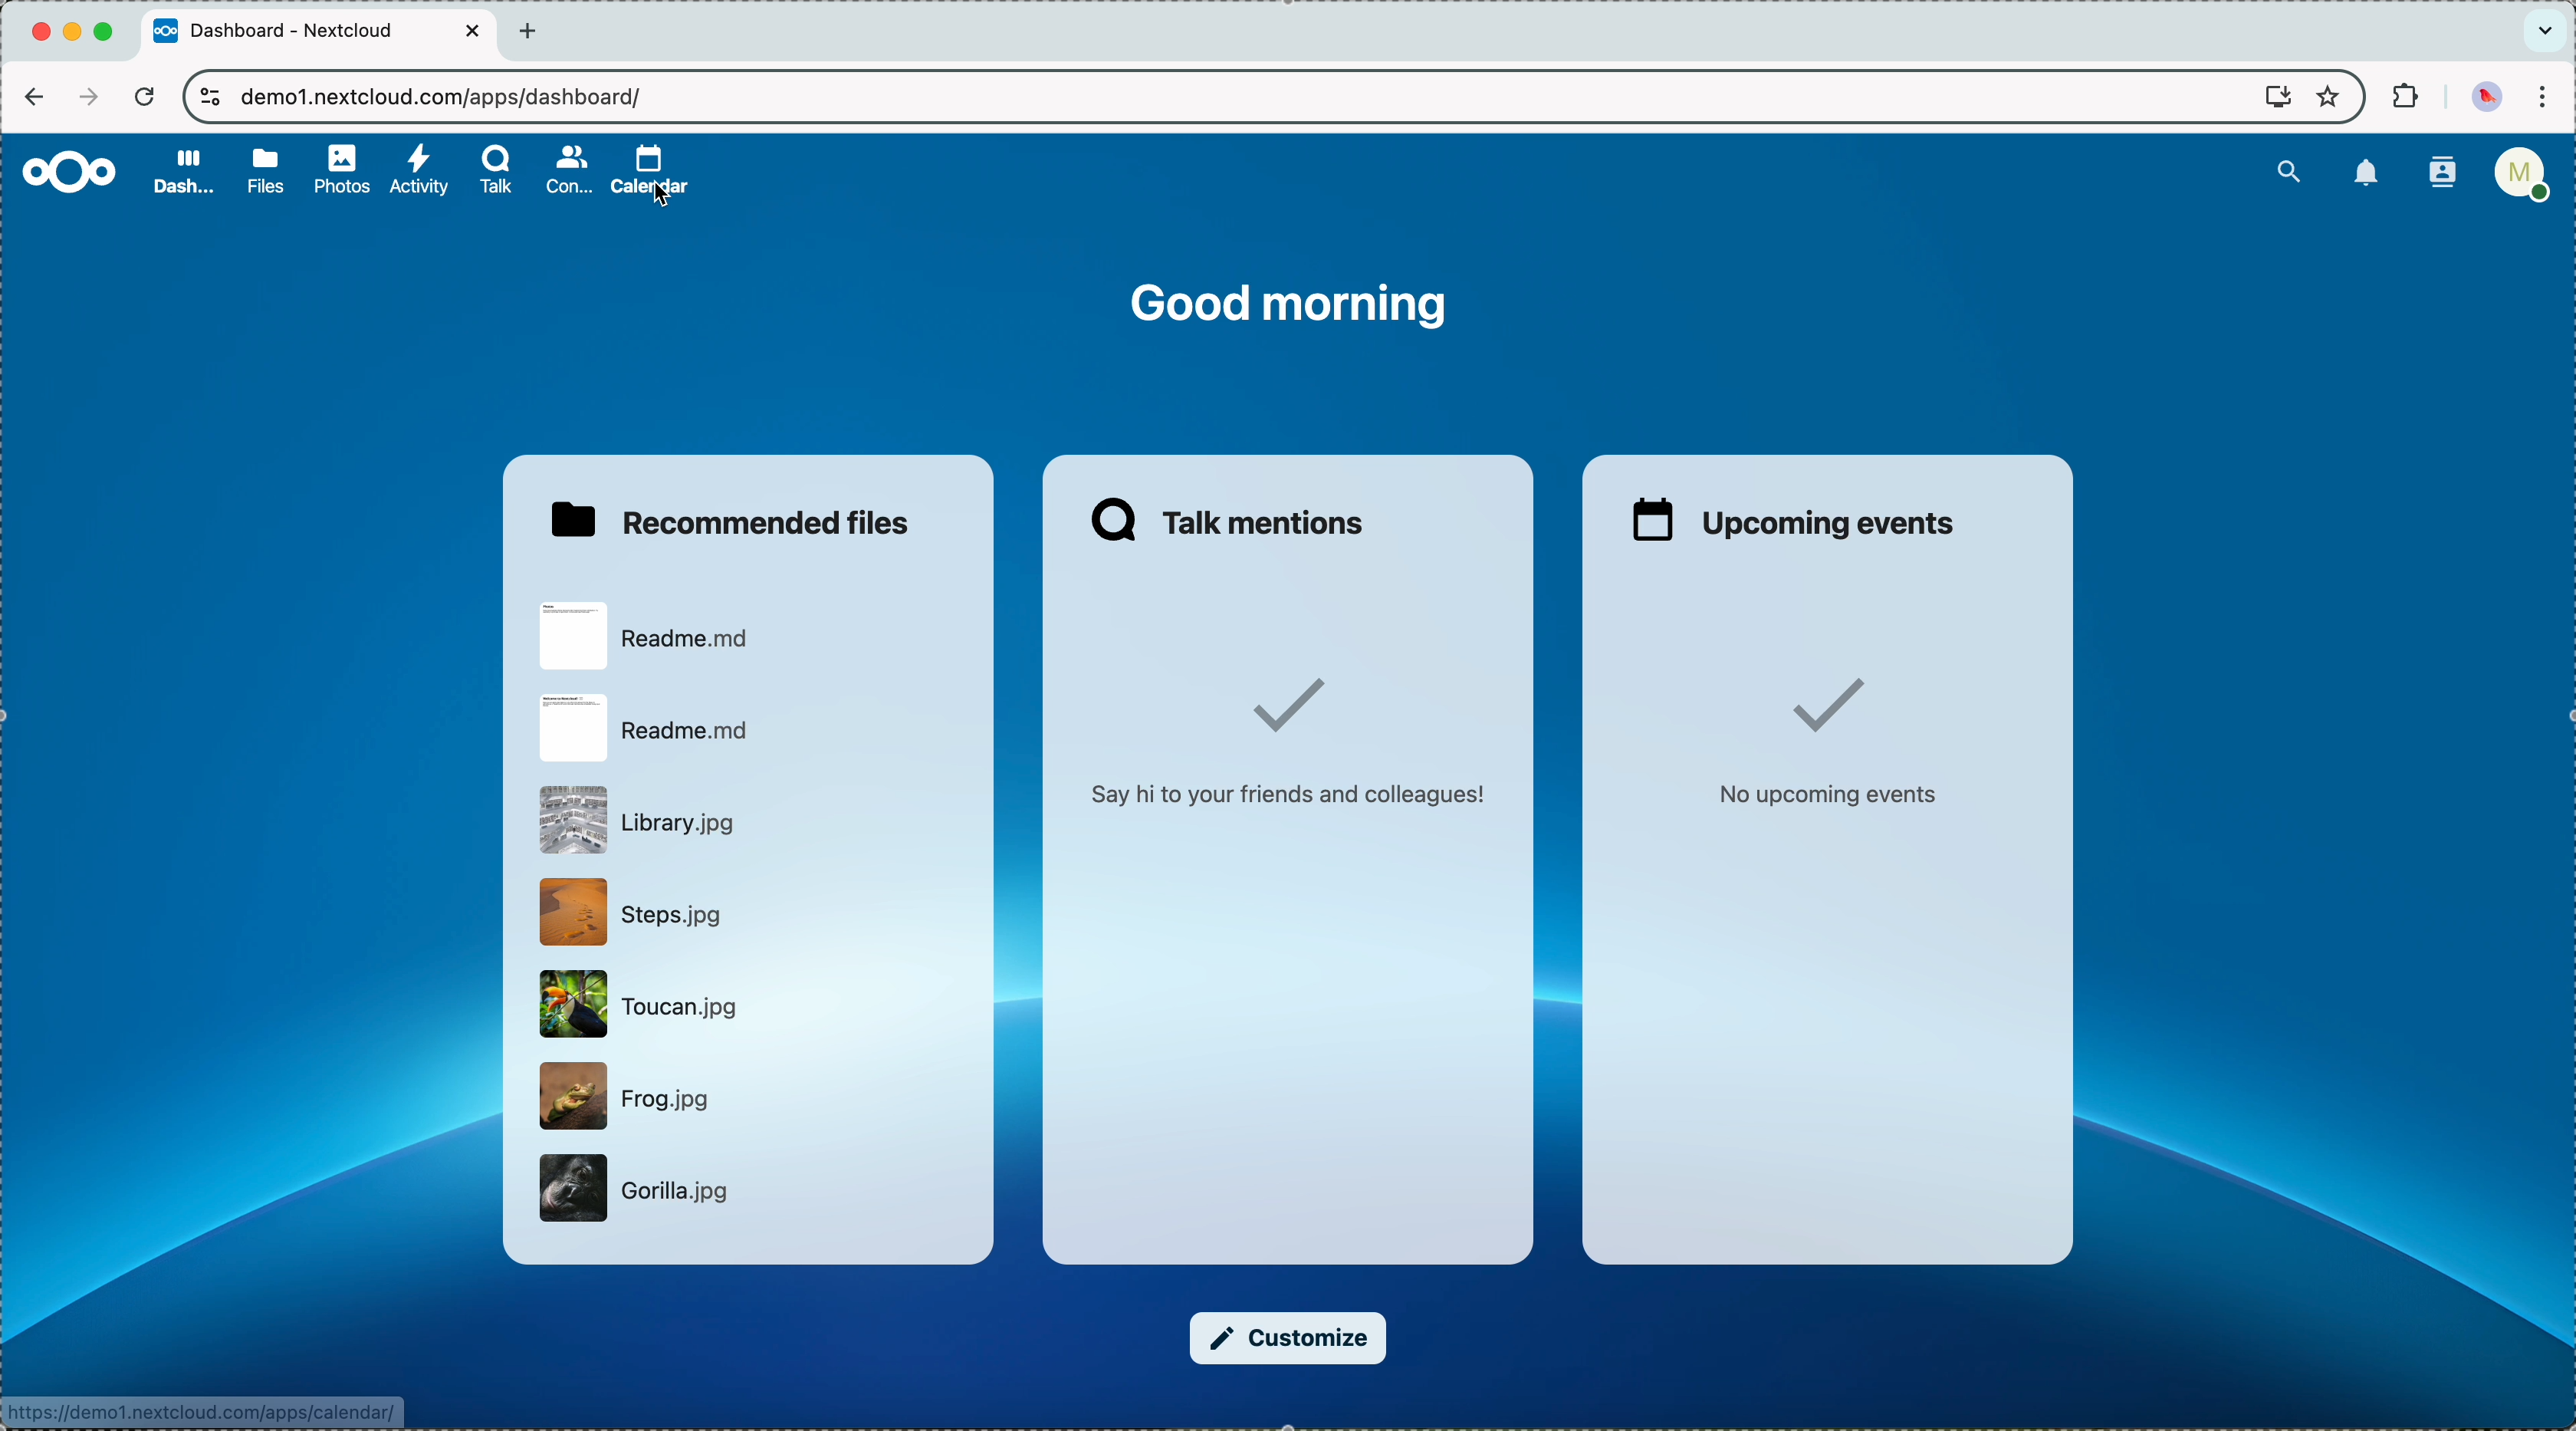 This screenshot has width=2576, height=1431. What do you see at coordinates (497, 172) in the screenshot?
I see `Talk` at bounding box center [497, 172].